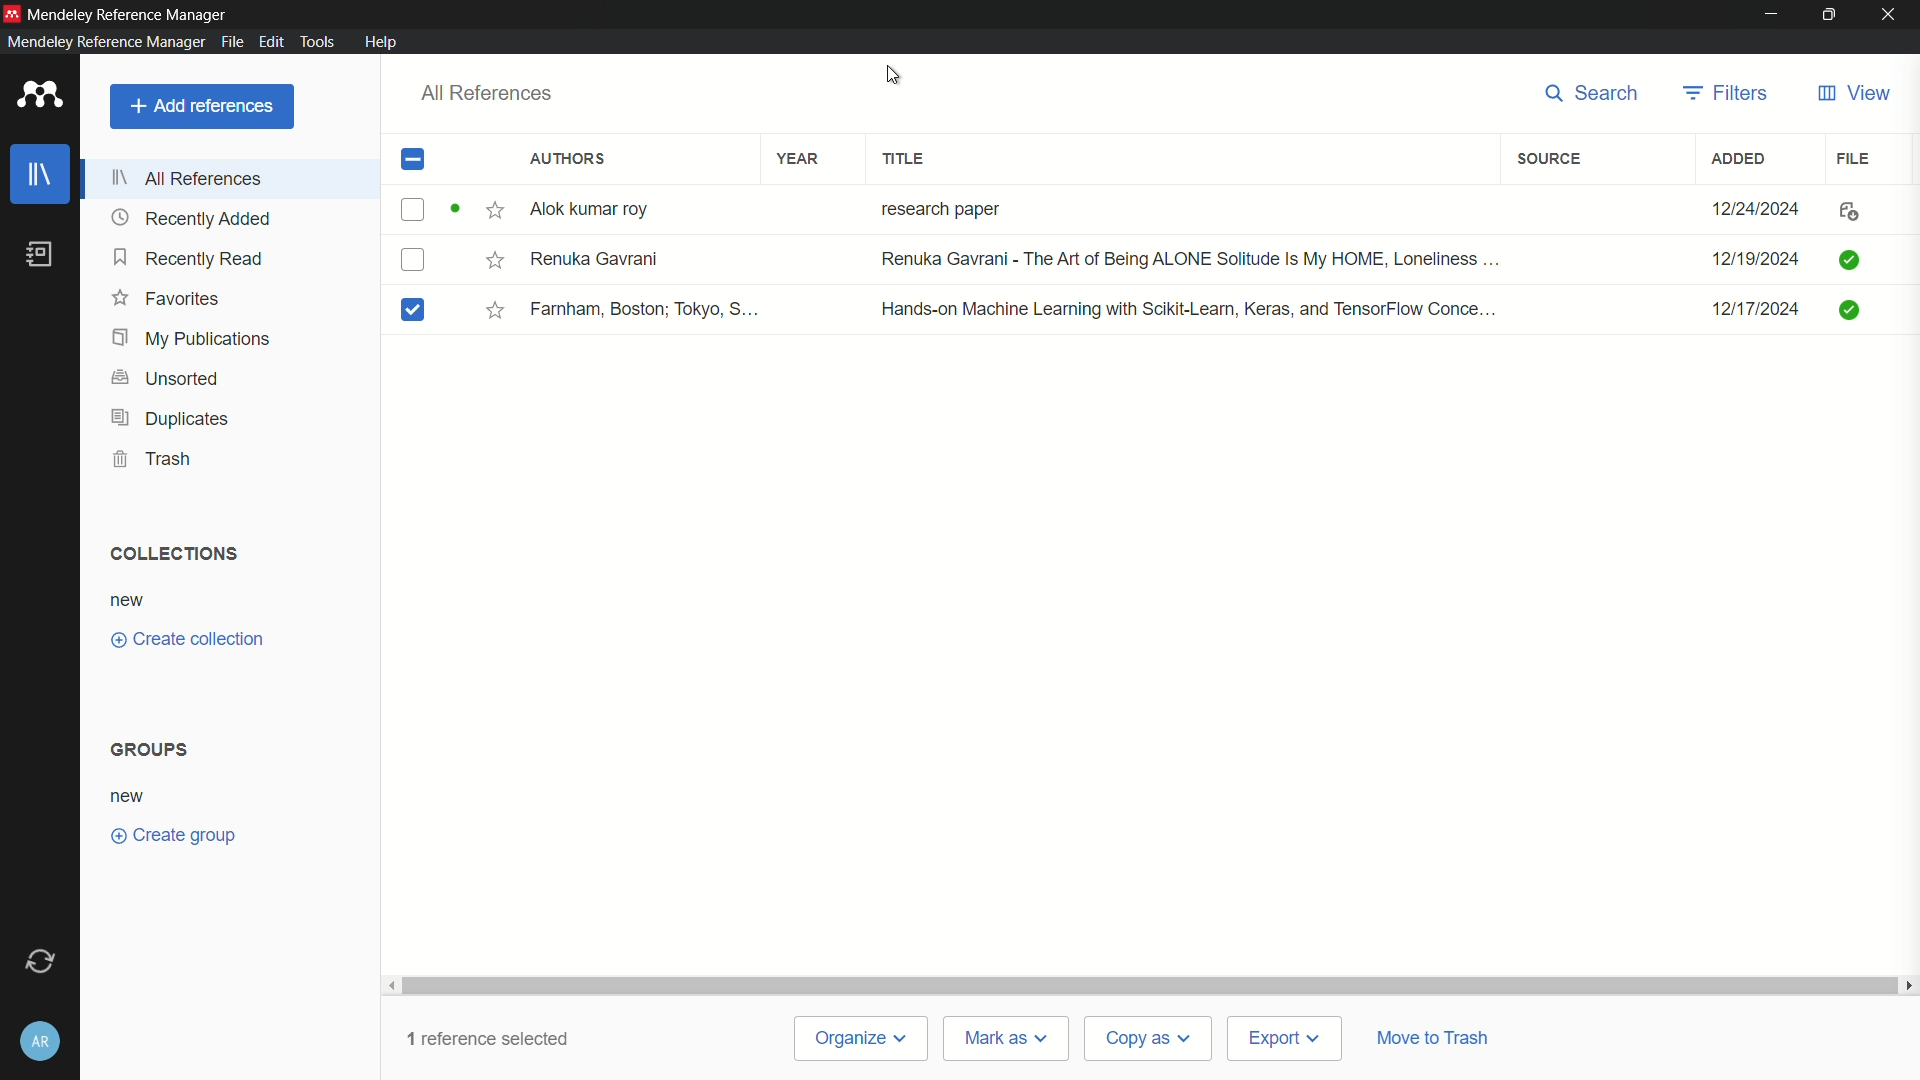  What do you see at coordinates (1755, 309) in the screenshot?
I see `12/17/2024` at bounding box center [1755, 309].